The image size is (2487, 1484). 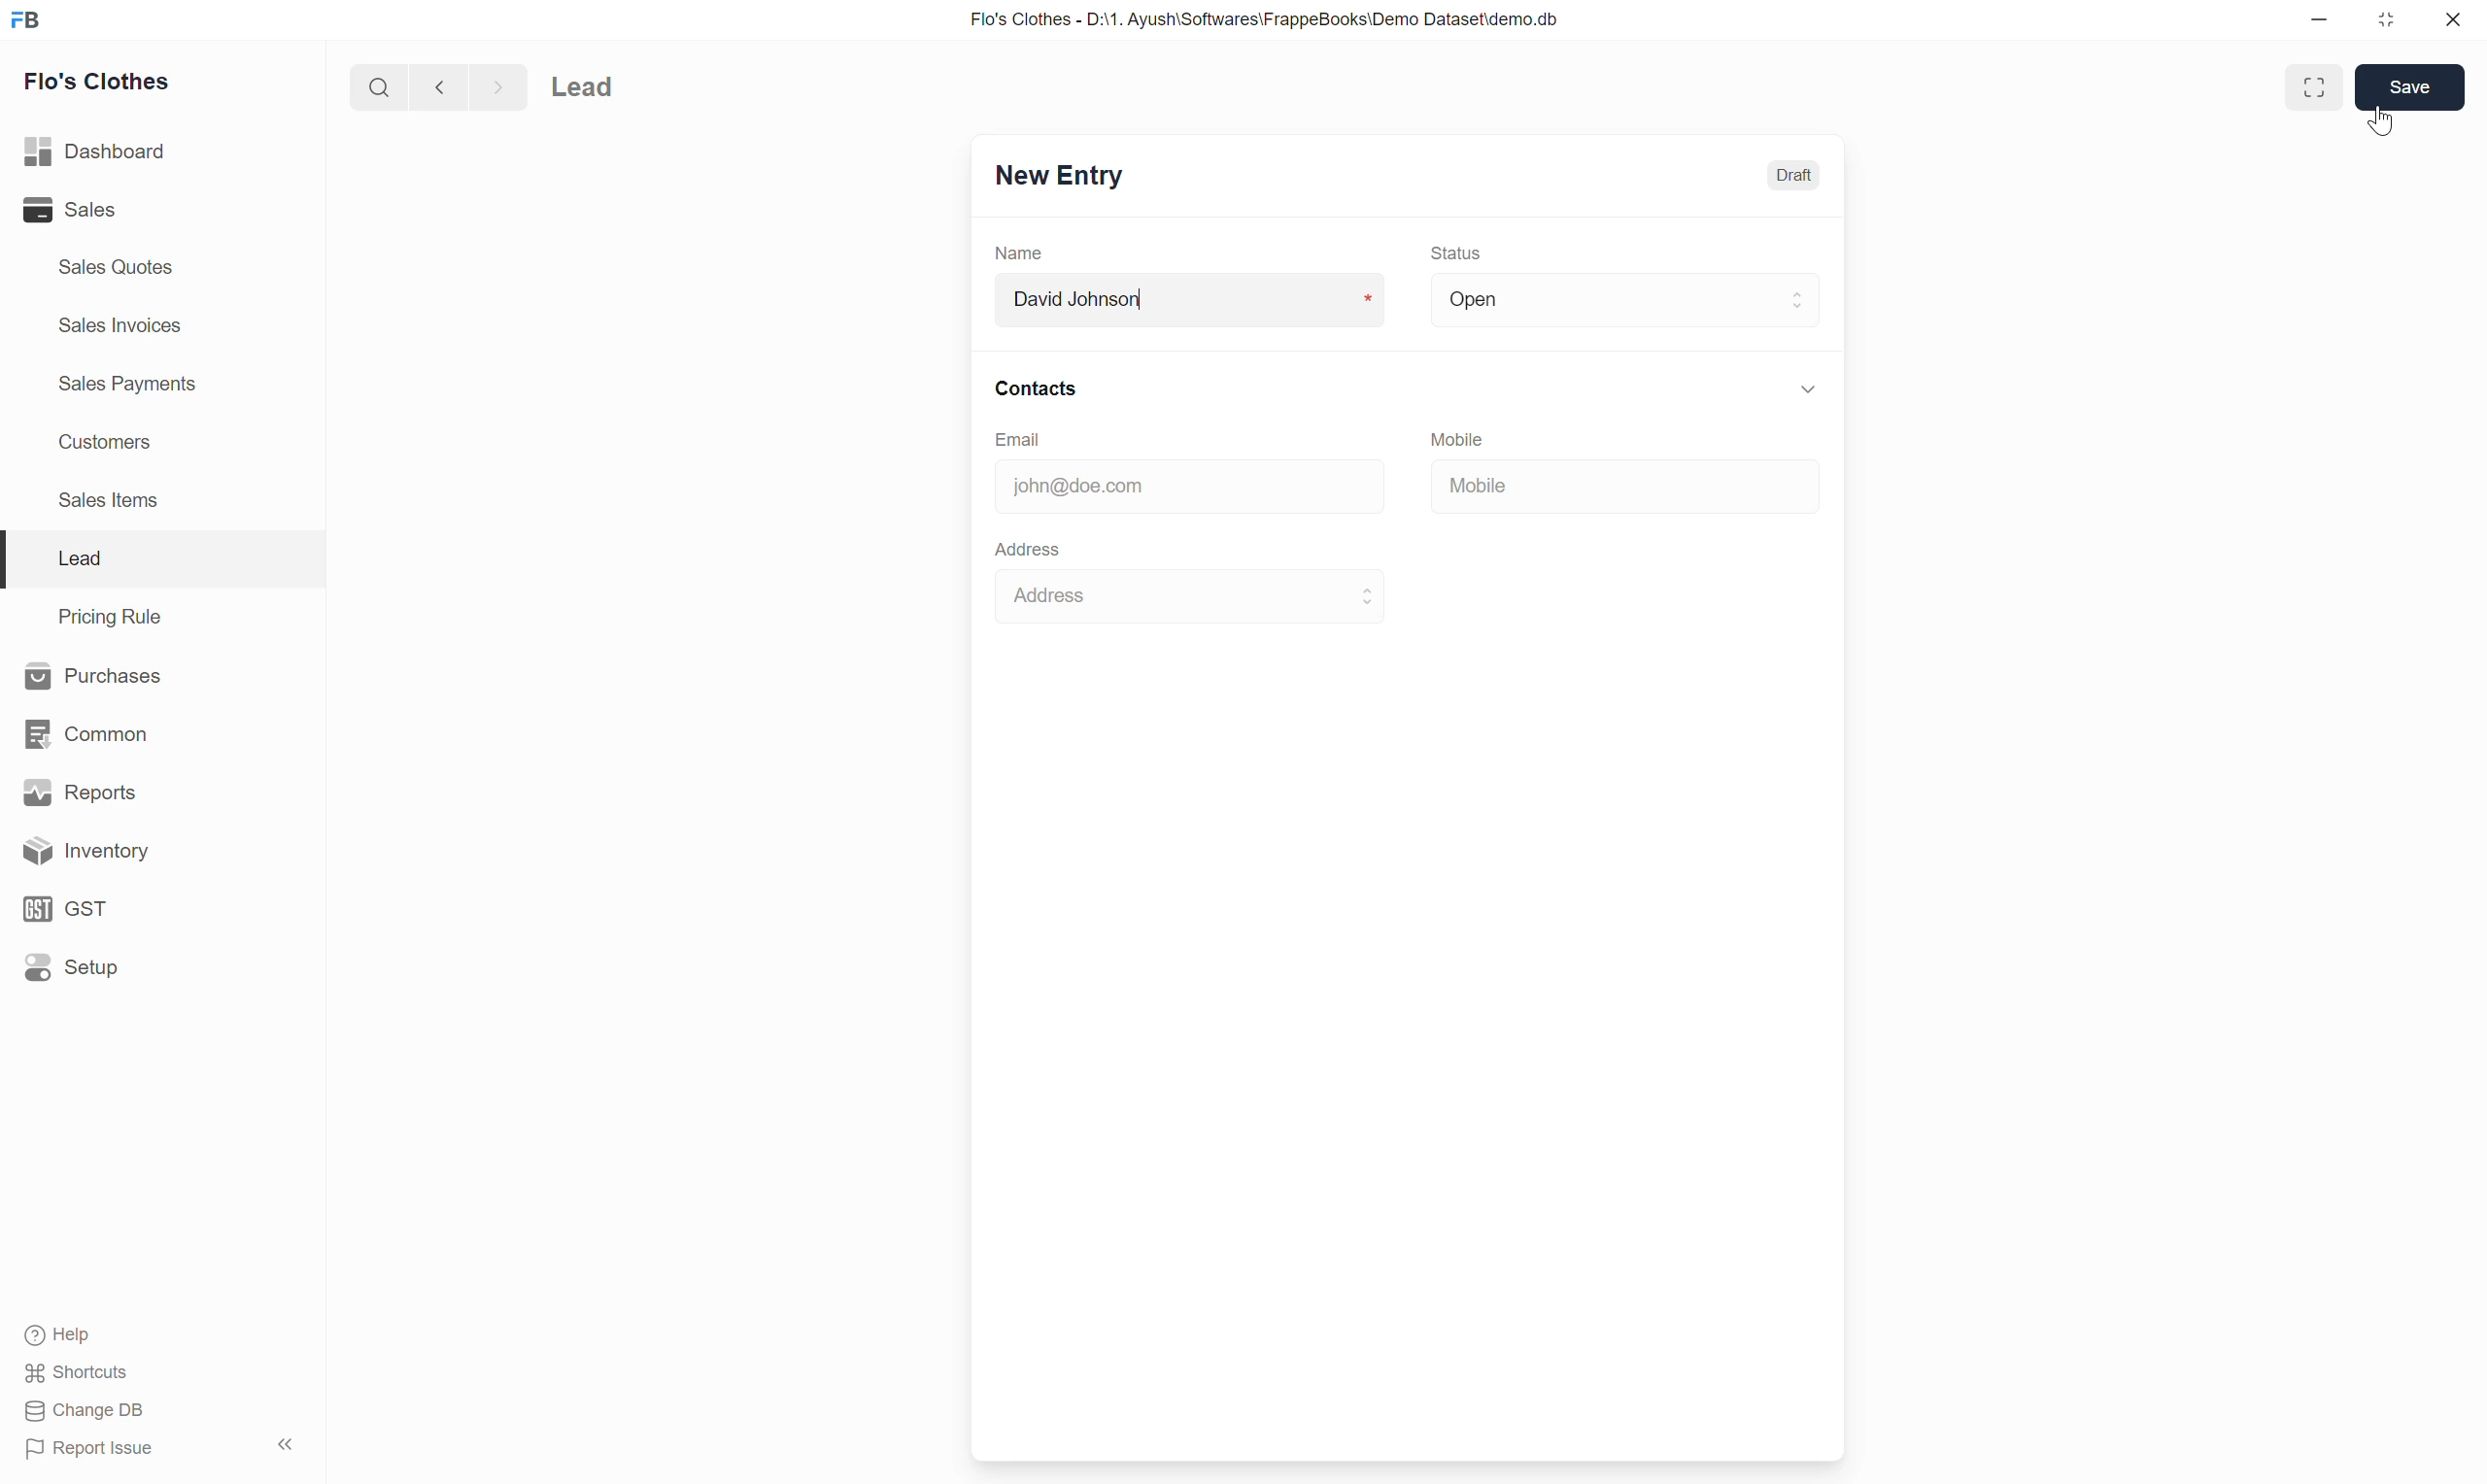 What do you see at coordinates (79, 558) in the screenshot?
I see `Lead` at bounding box center [79, 558].